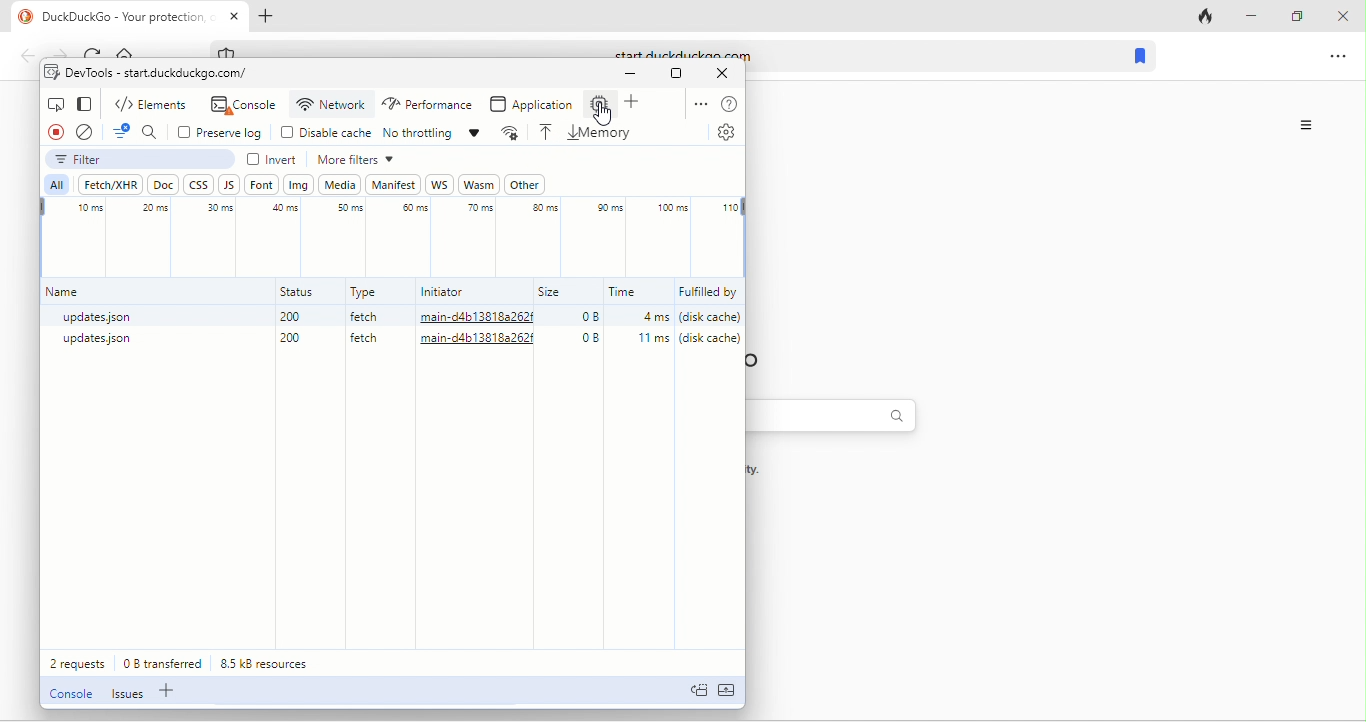 The height and width of the screenshot is (722, 1366). What do you see at coordinates (230, 185) in the screenshot?
I see `js` at bounding box center [230, 185].